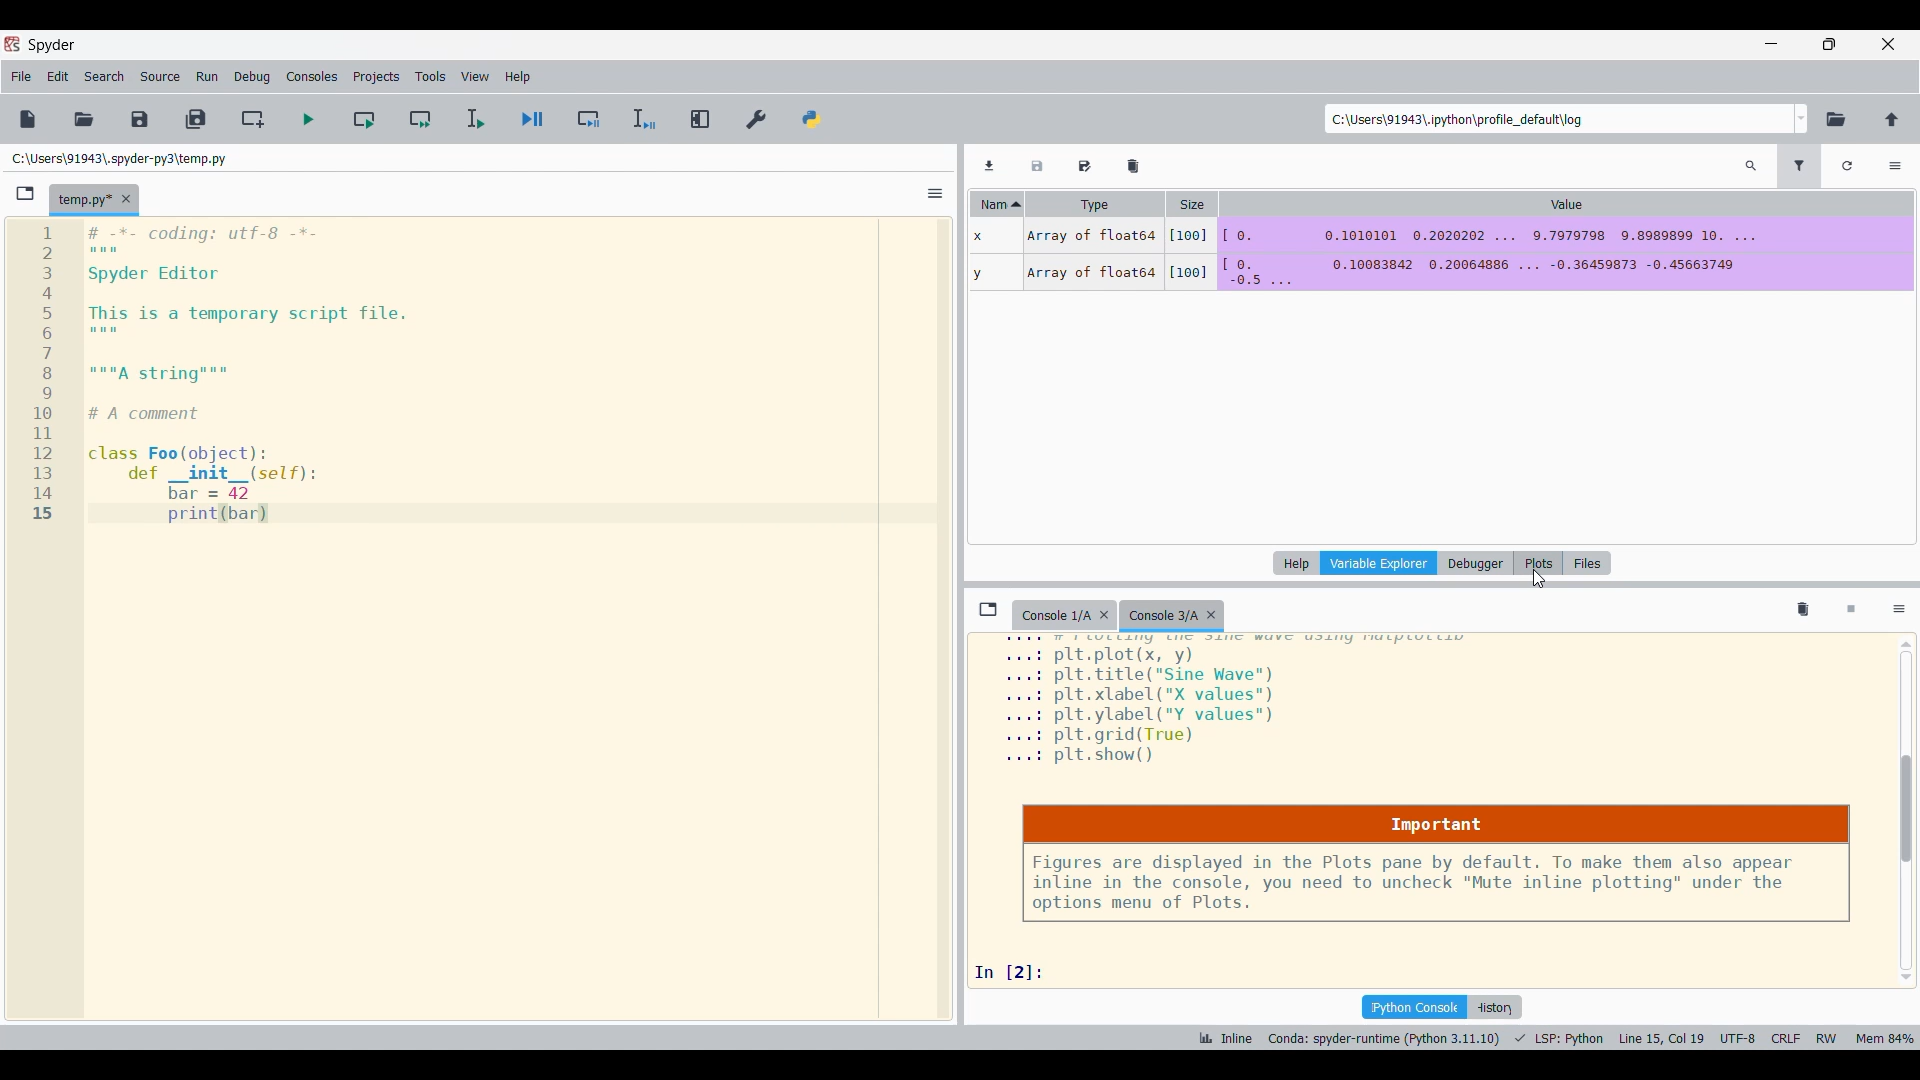  Describe the element at coordinates (1826, 1036) in the screenshot. I see `RW` at that location.